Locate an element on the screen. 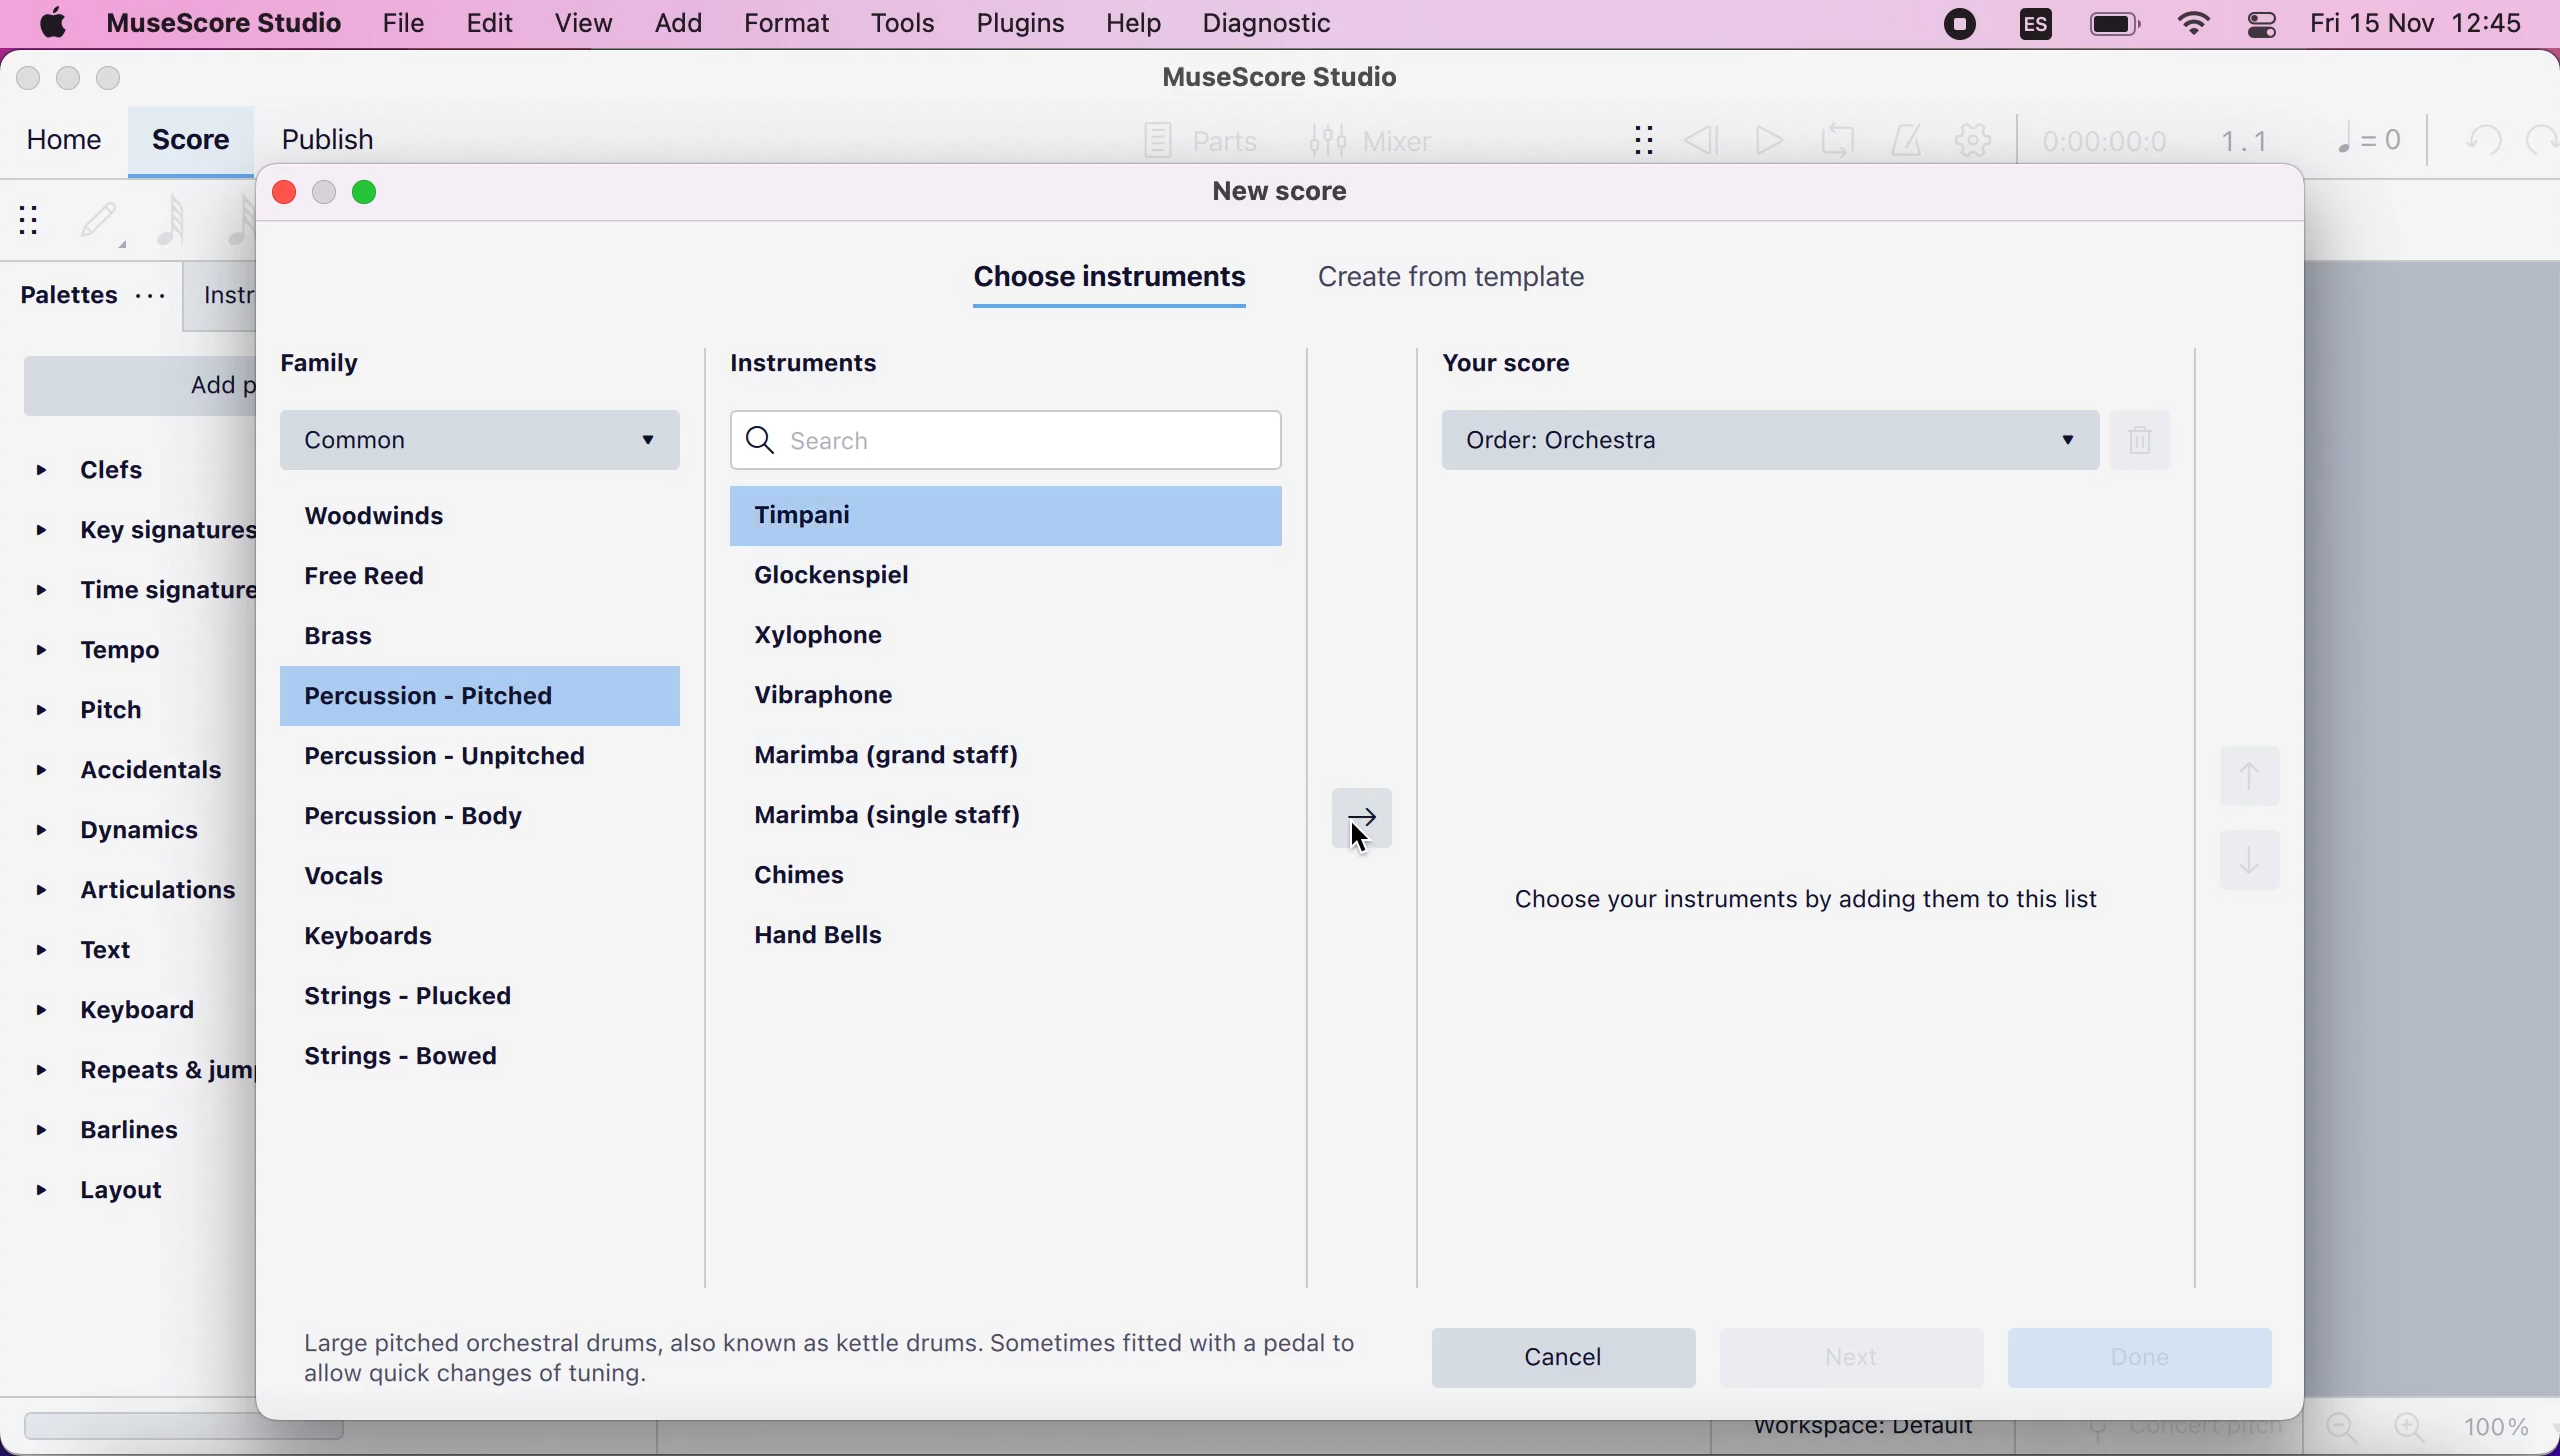  maximize is located at coordinates (118, 77).